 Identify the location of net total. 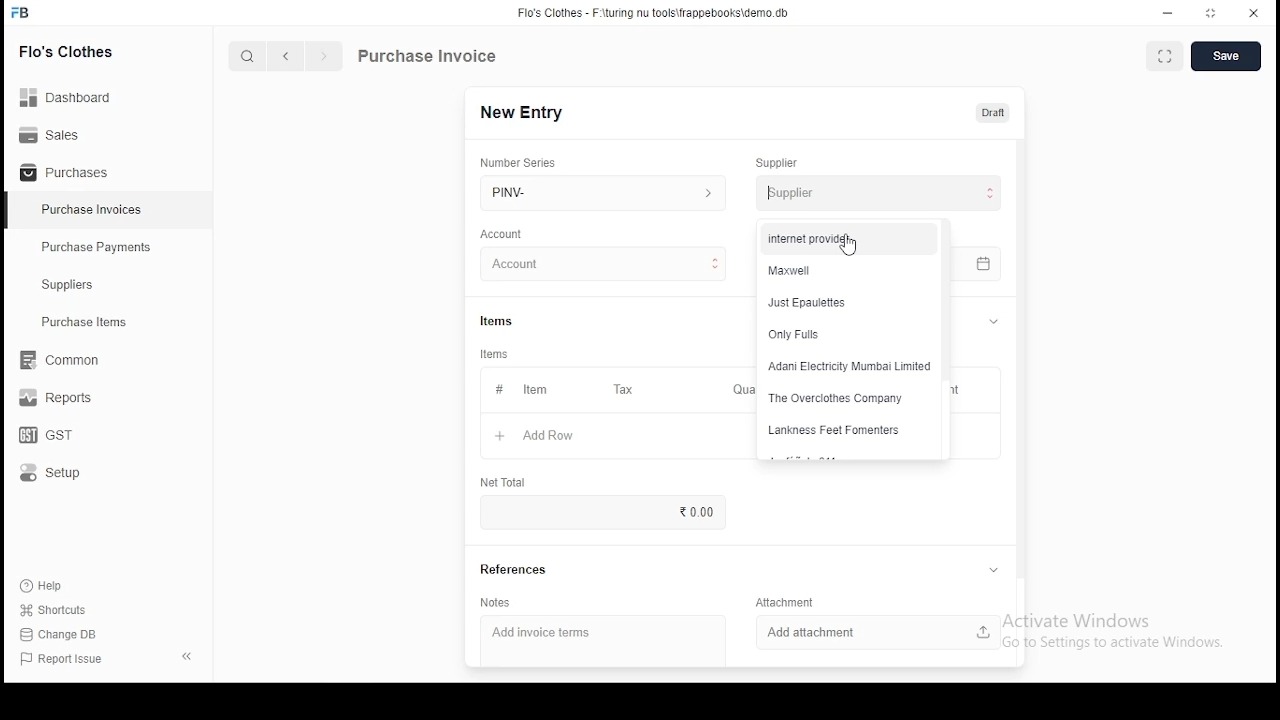
(502, 481).